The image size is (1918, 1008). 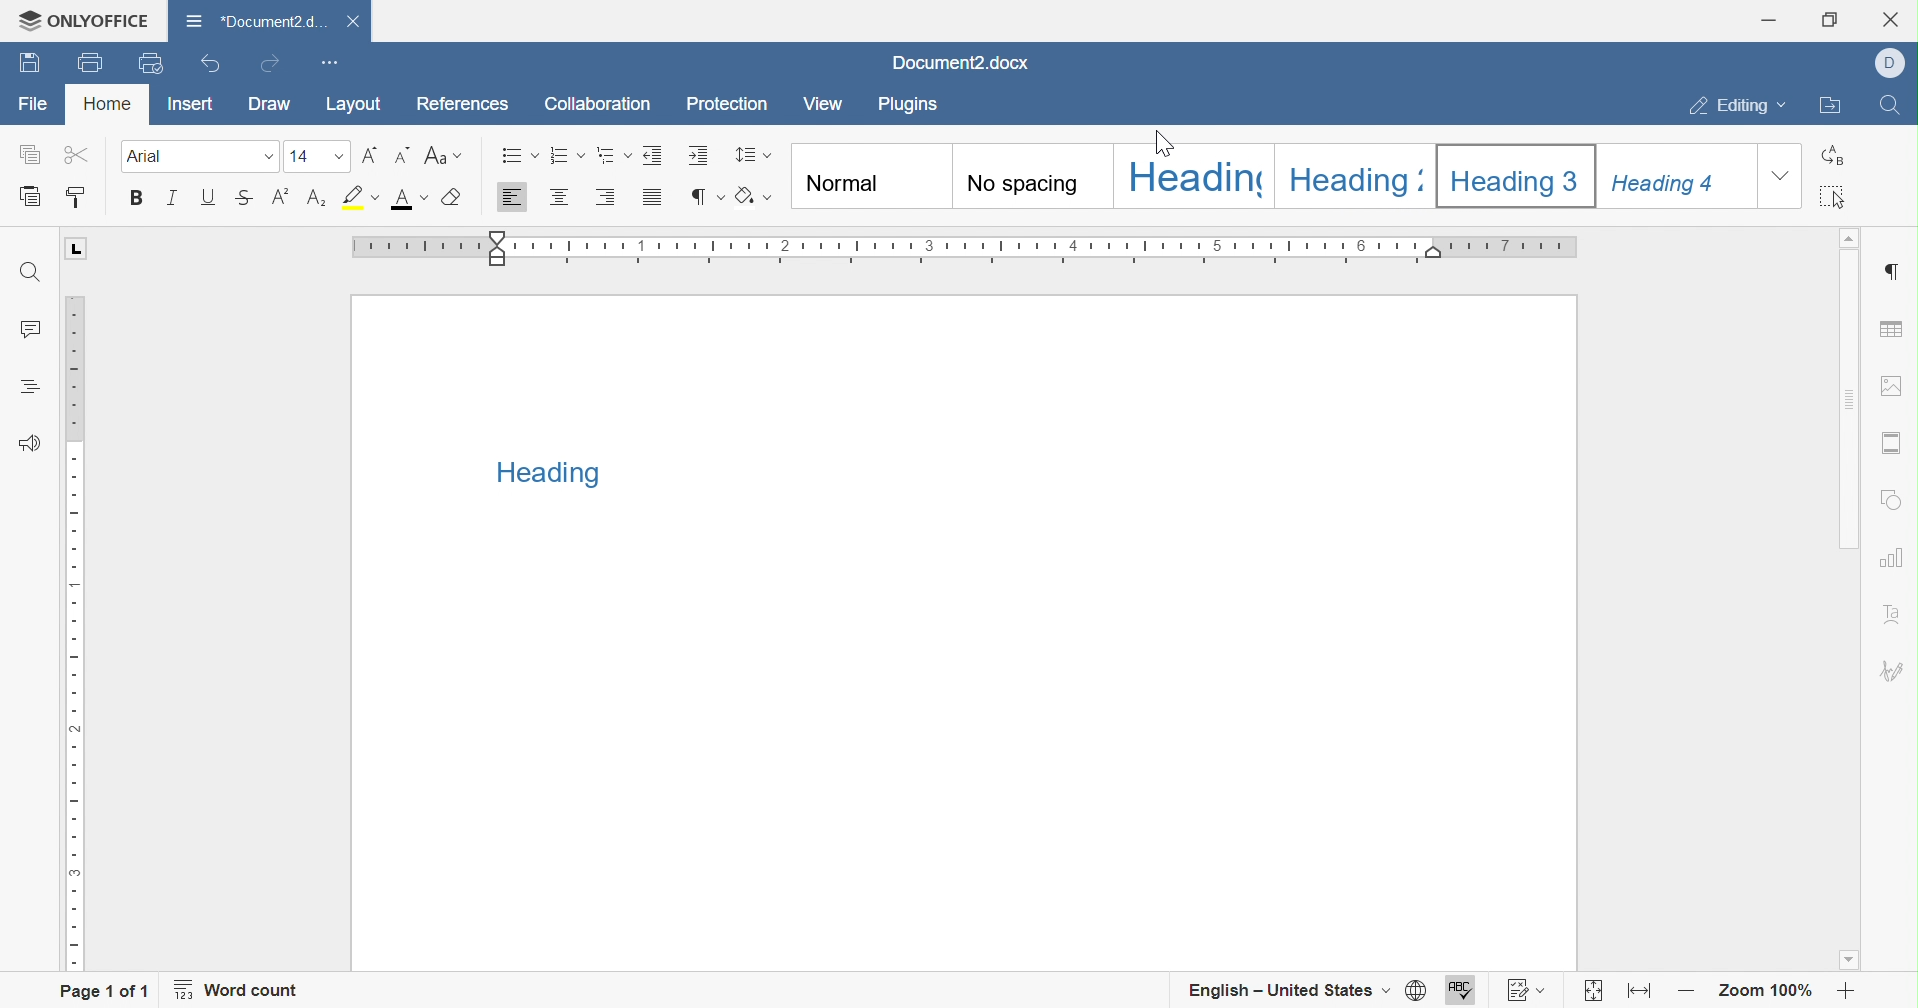 I want to click on Plugins, so click(x=911, y=103).